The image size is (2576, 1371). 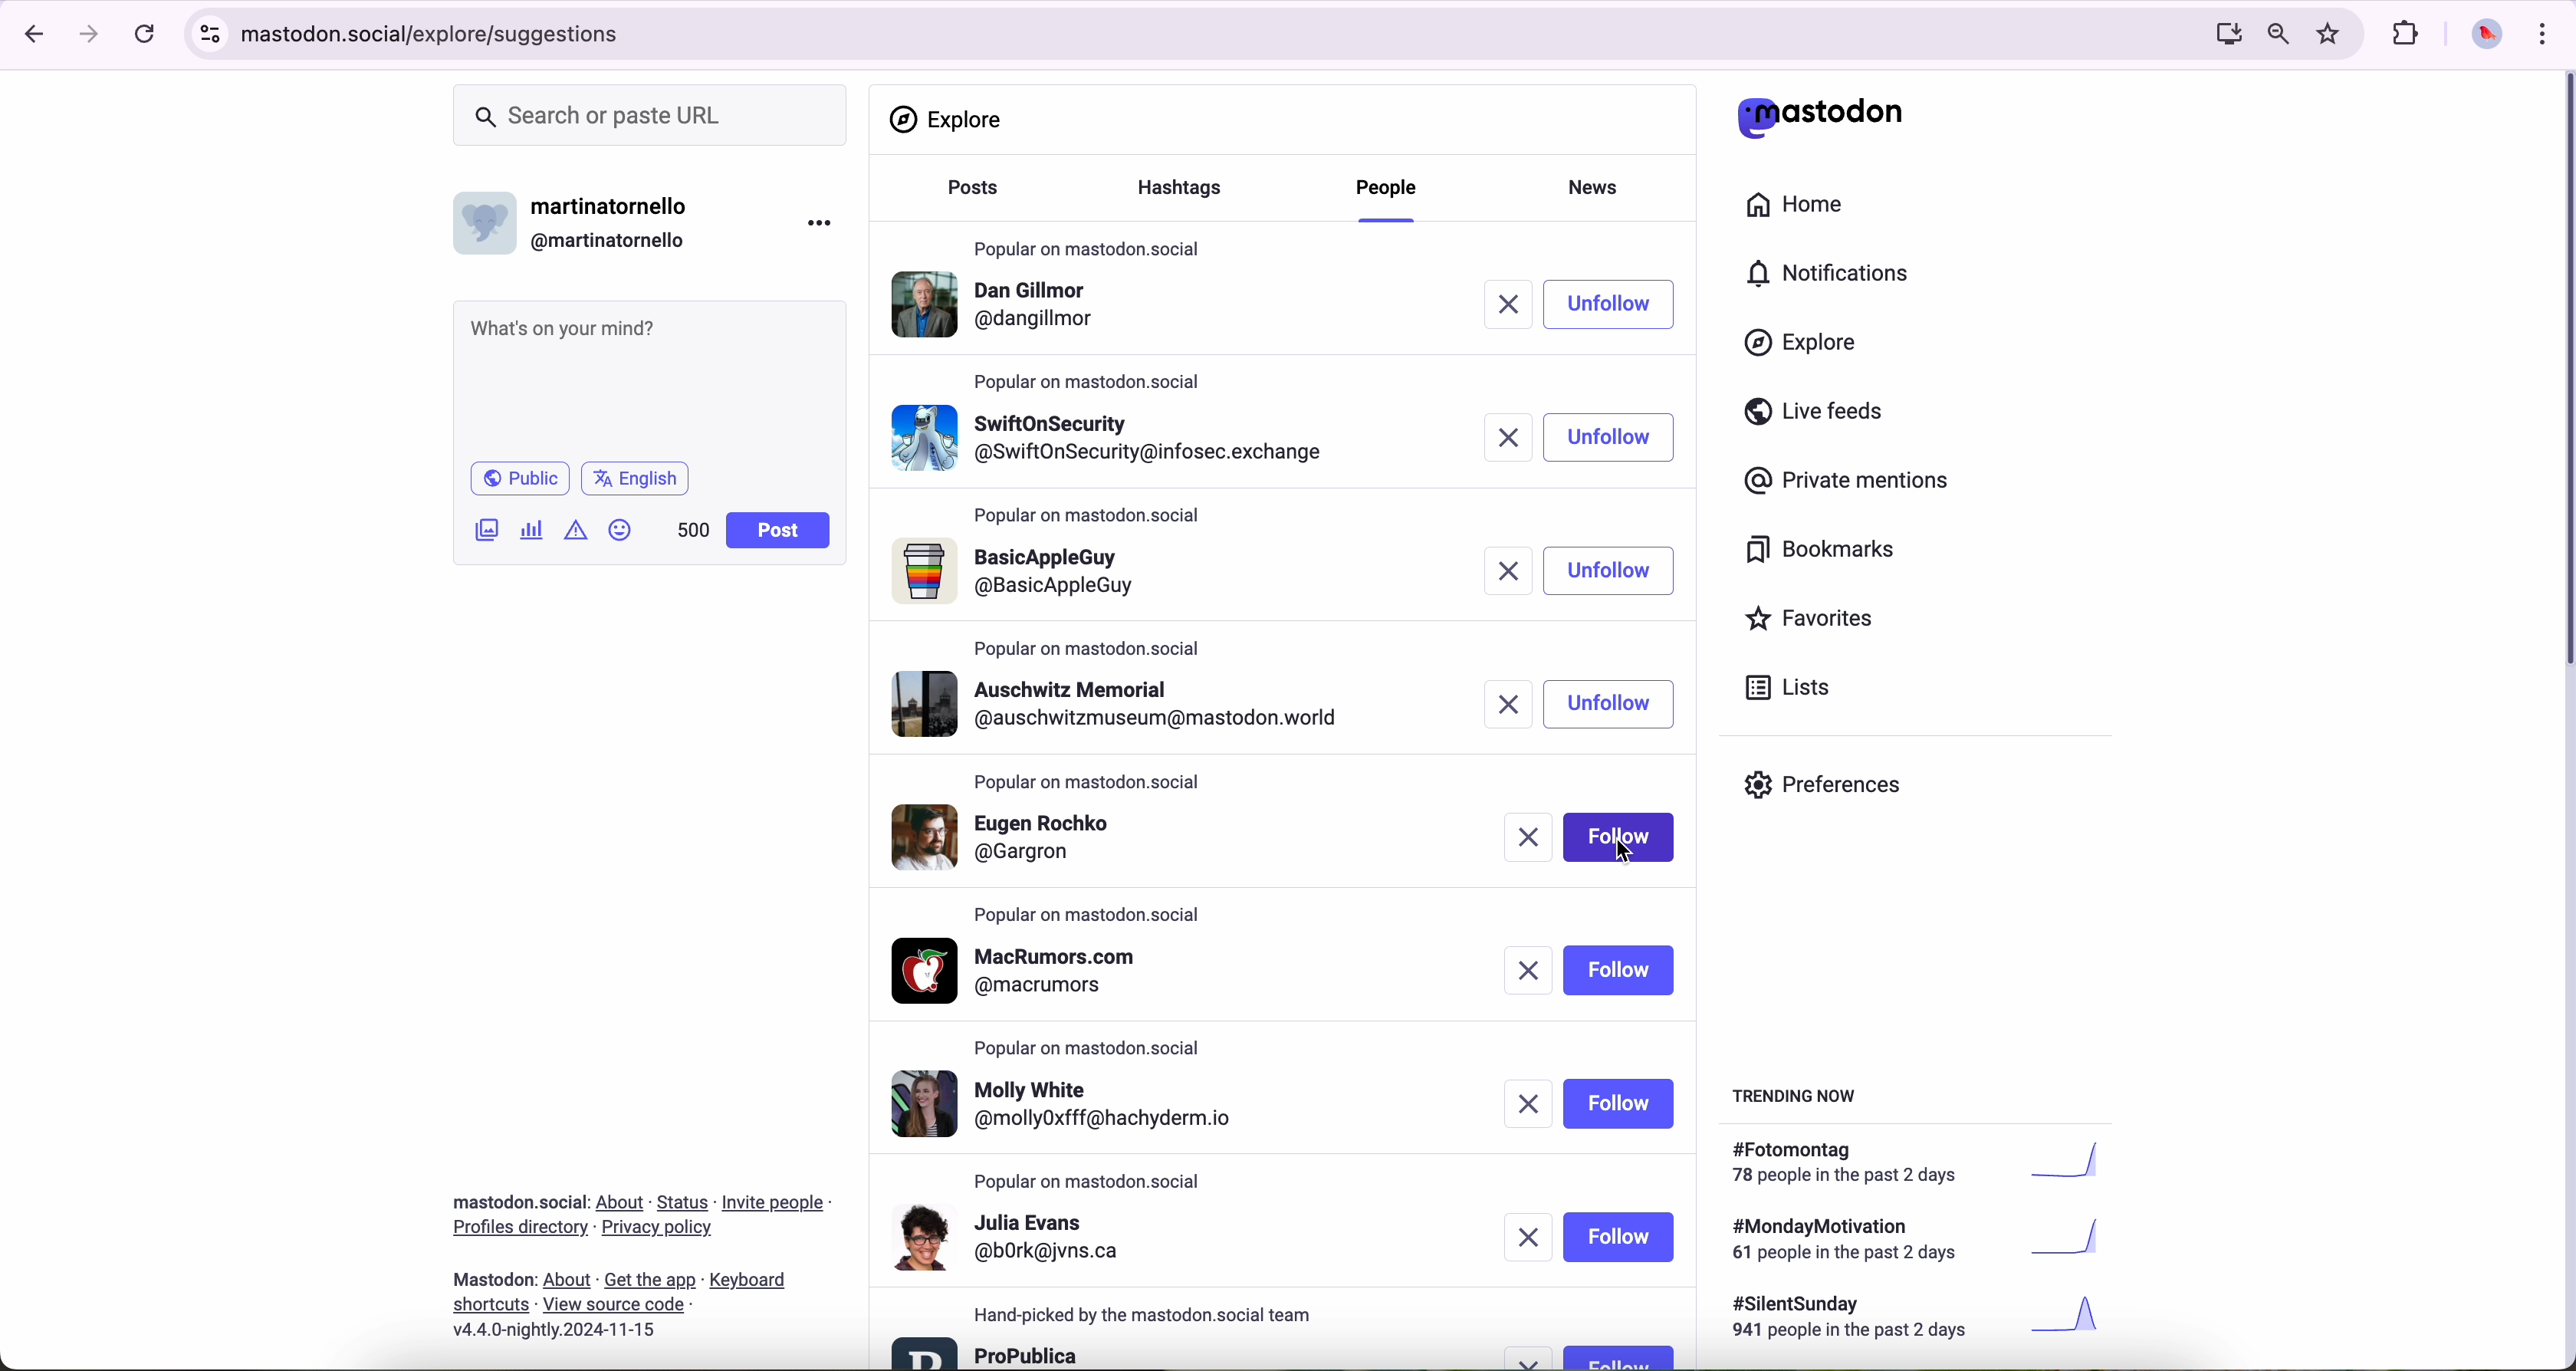 What do you see at coordinates (779, 531) in the screenshot?
I see `post button` at bounding box center [779, 531].